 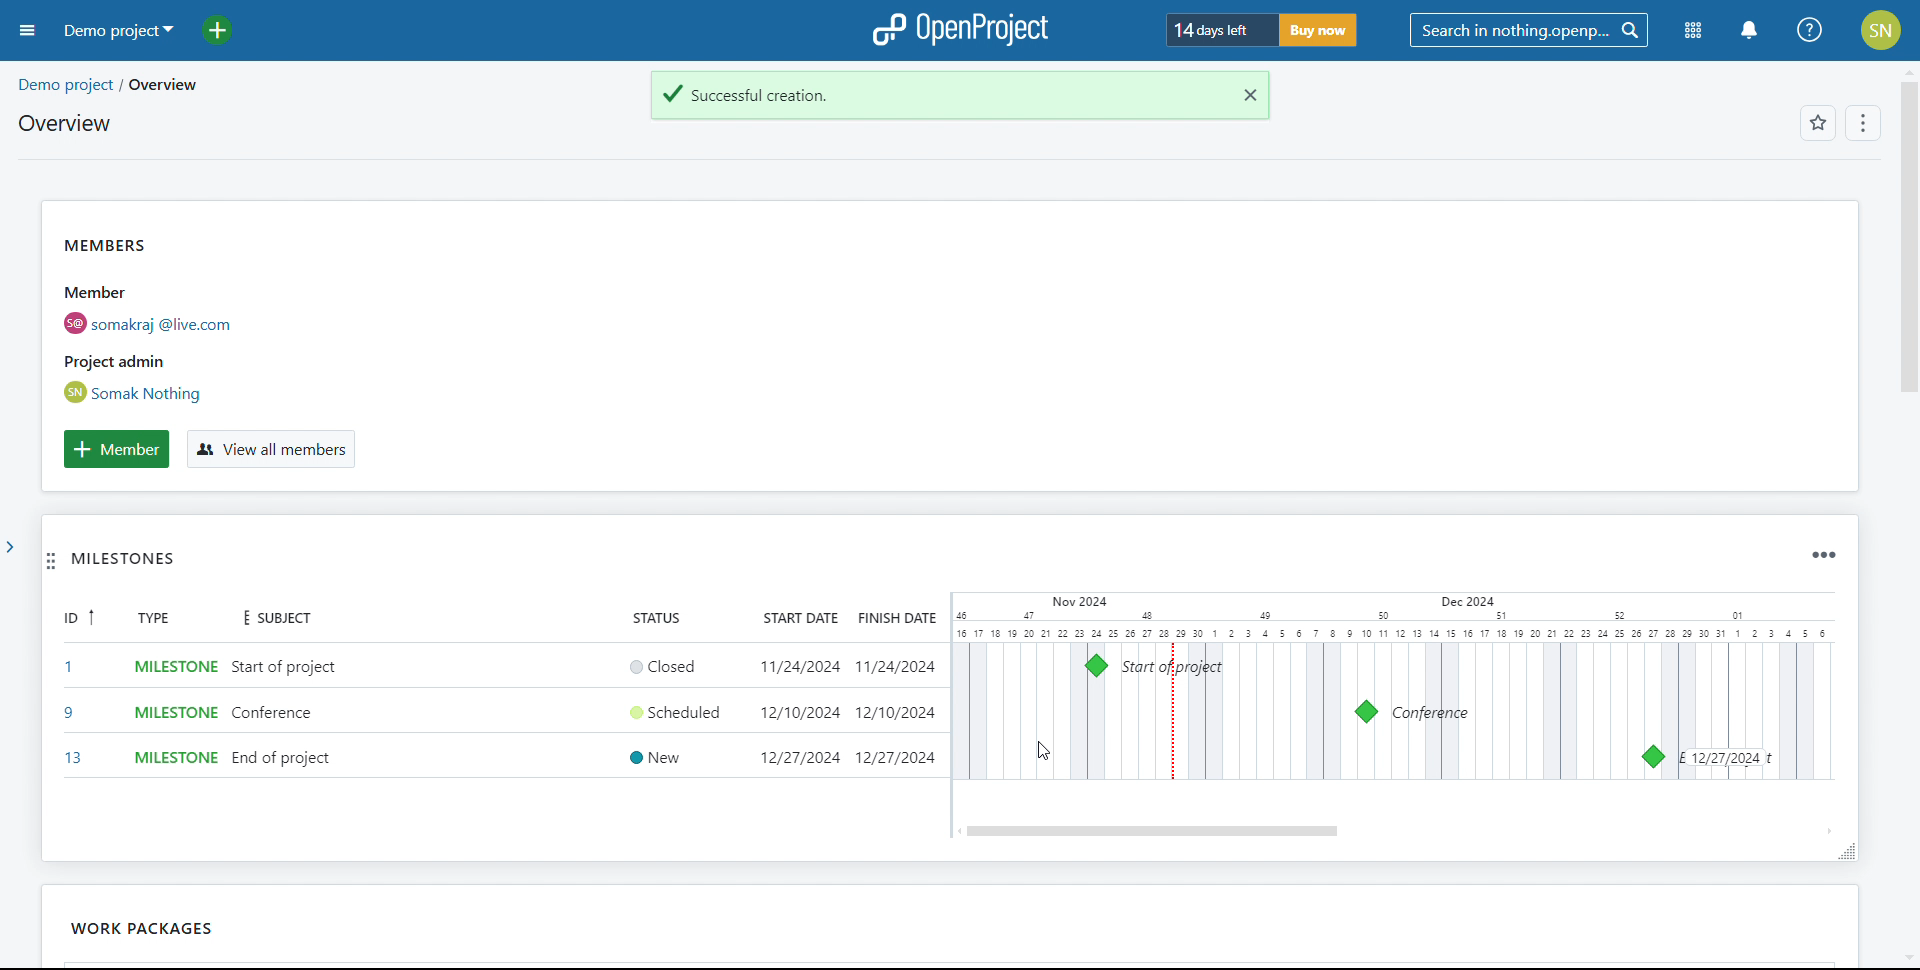 What do you see at coordinates (1811, 30) in the screenshot?
I see `help` at bounding box center [1811, 30].